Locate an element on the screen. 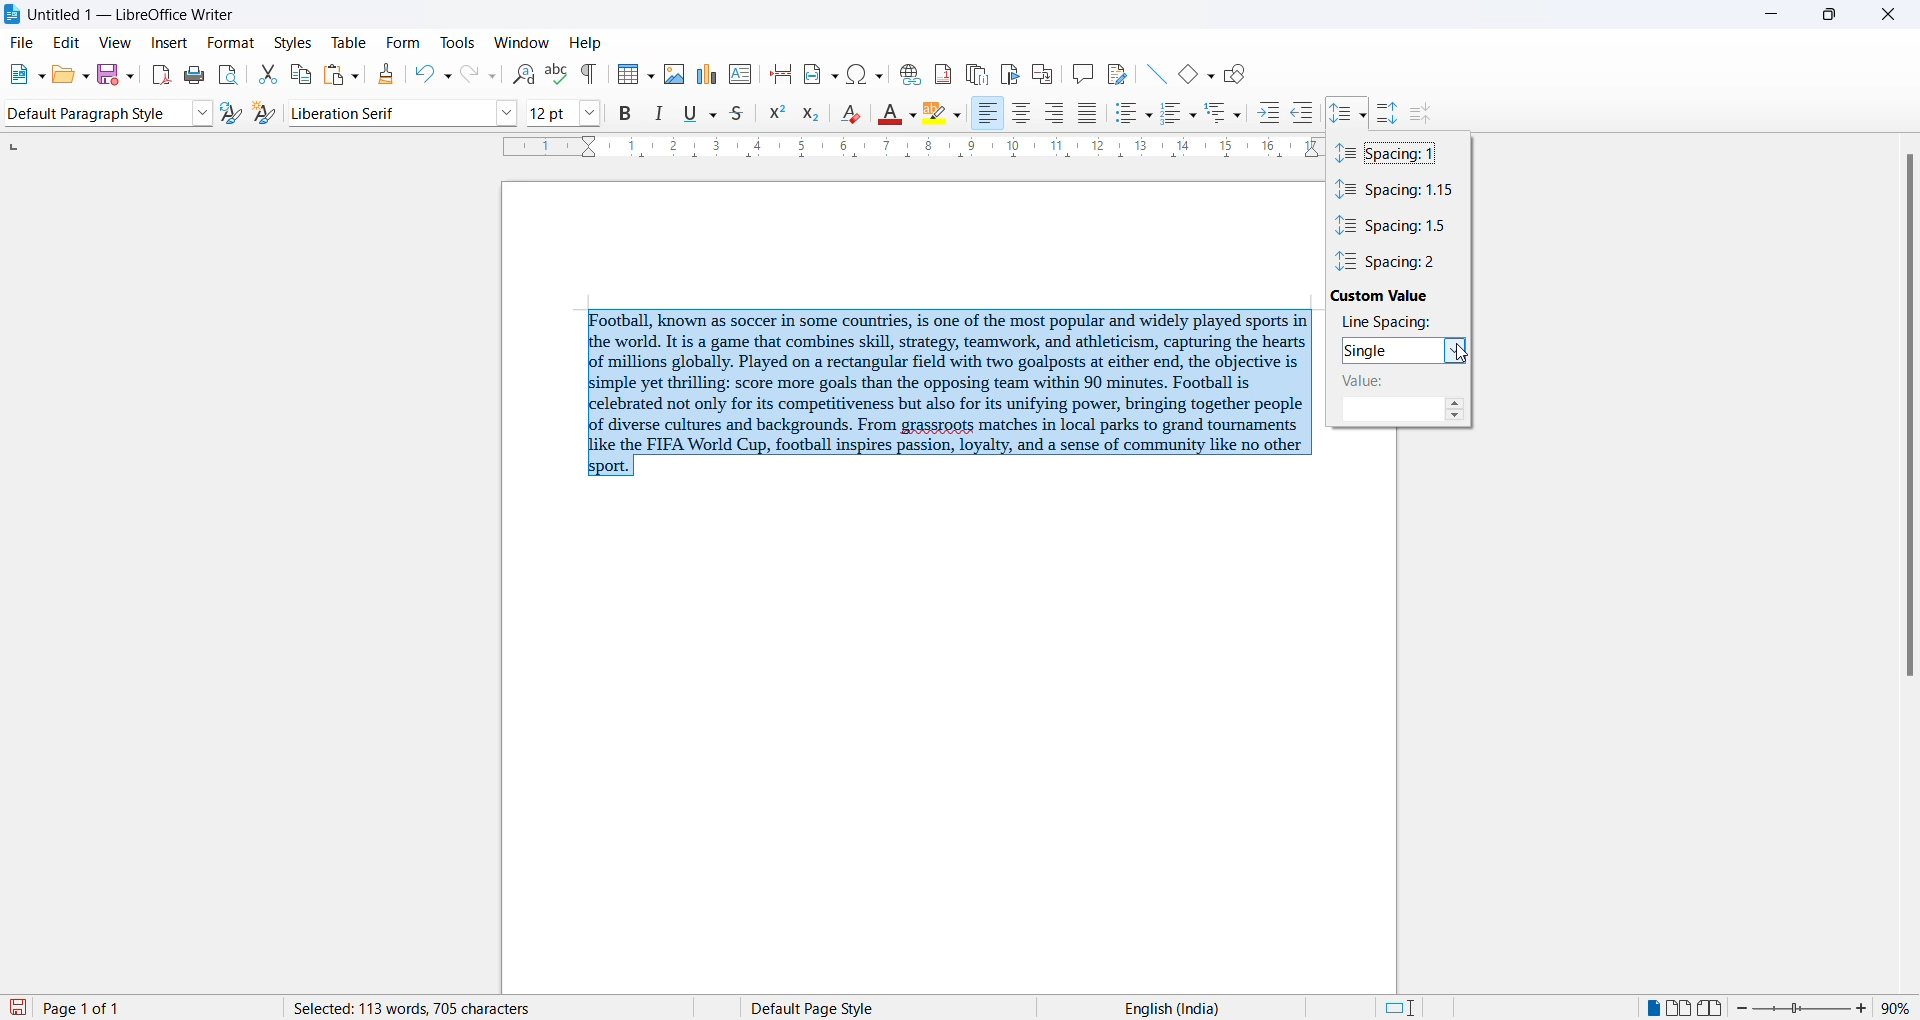 This screenshot has height=1020, width=1920. cursor is located at coordinates (1467, 355).